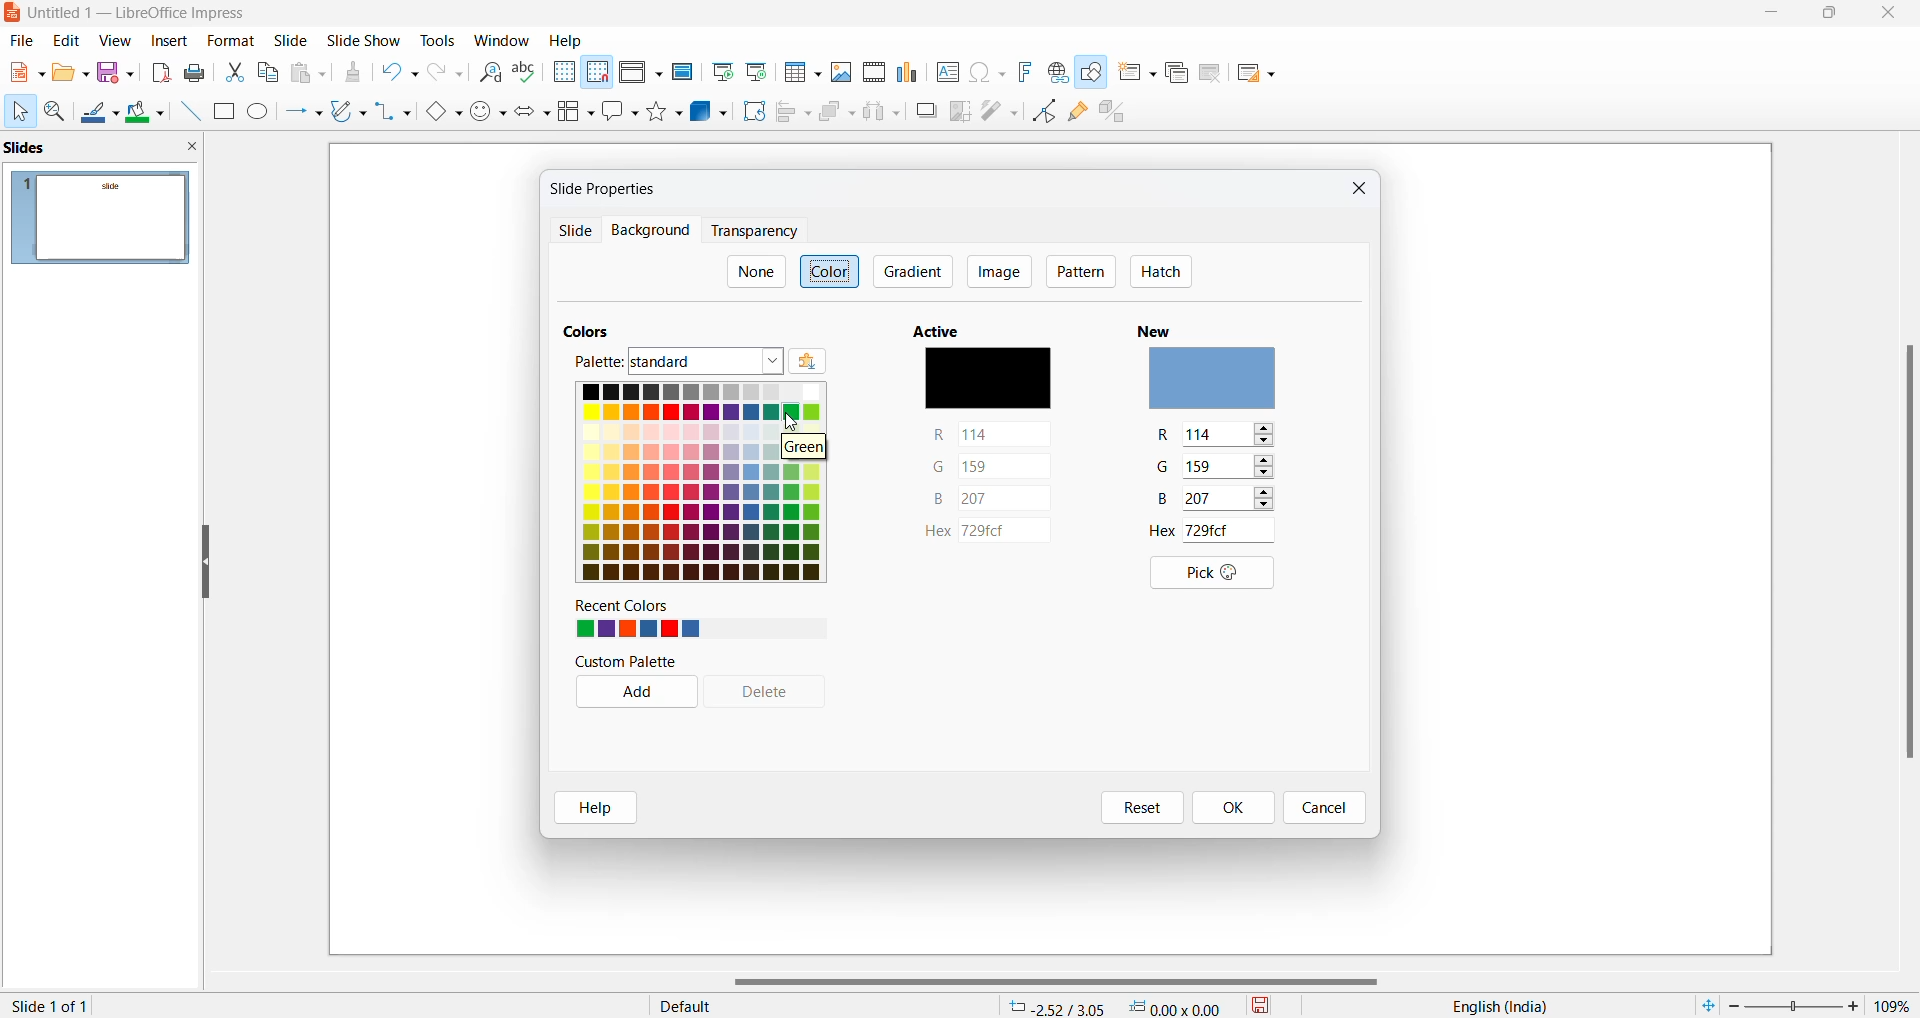 This screenshot has width=1920, height=1018. Describe the element at coordinates (801, 72) in the screenshot. I see `insert table` at that location.